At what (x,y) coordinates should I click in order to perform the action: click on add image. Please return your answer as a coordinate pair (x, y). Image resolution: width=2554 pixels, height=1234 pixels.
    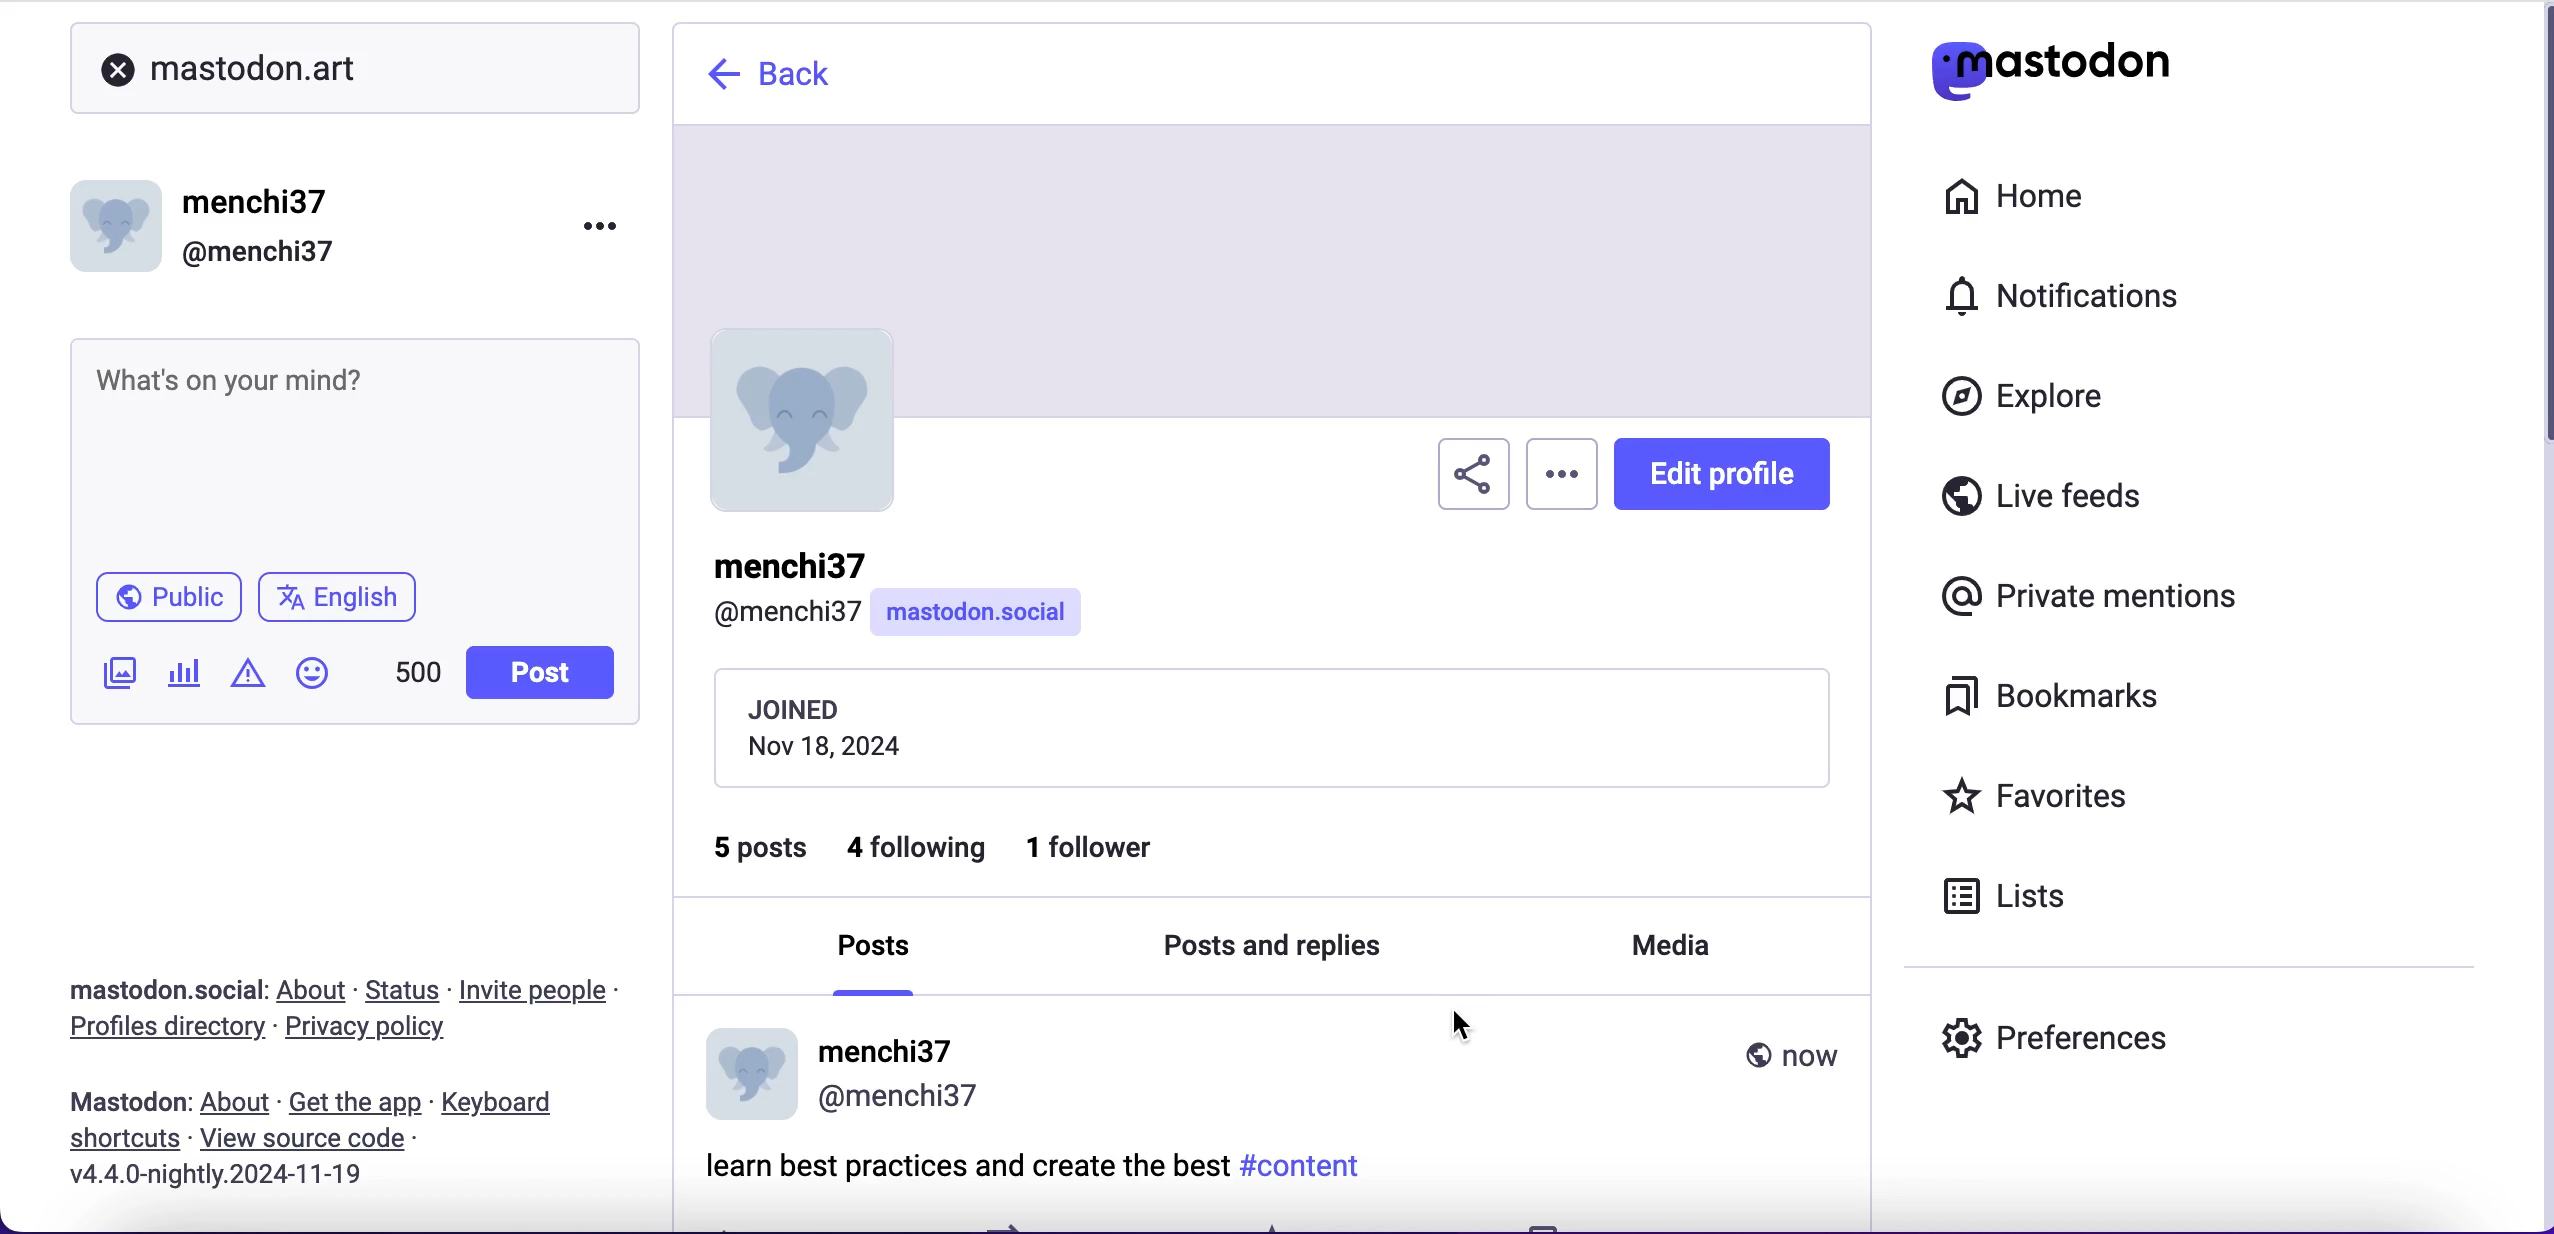
    Looking at the image, I should click on (115, 676).